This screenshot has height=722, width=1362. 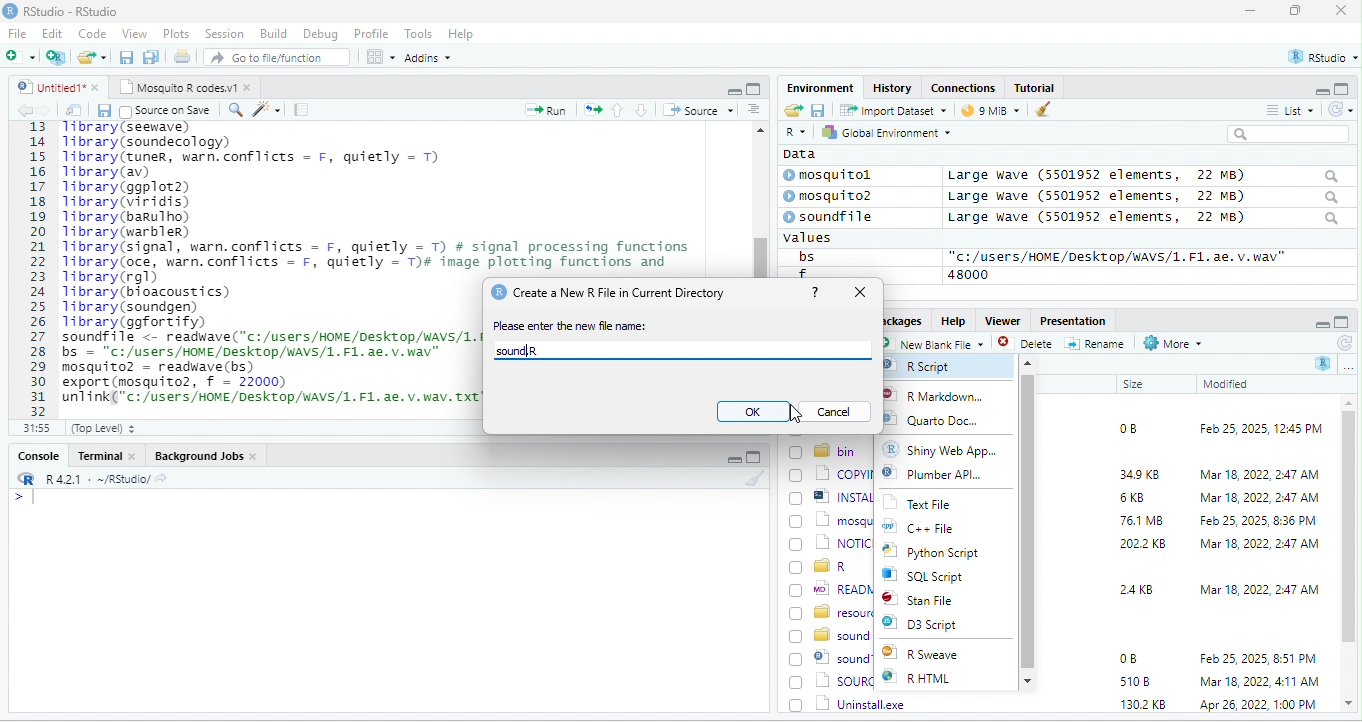 I want to click on Help, so click(x=462, y=35).